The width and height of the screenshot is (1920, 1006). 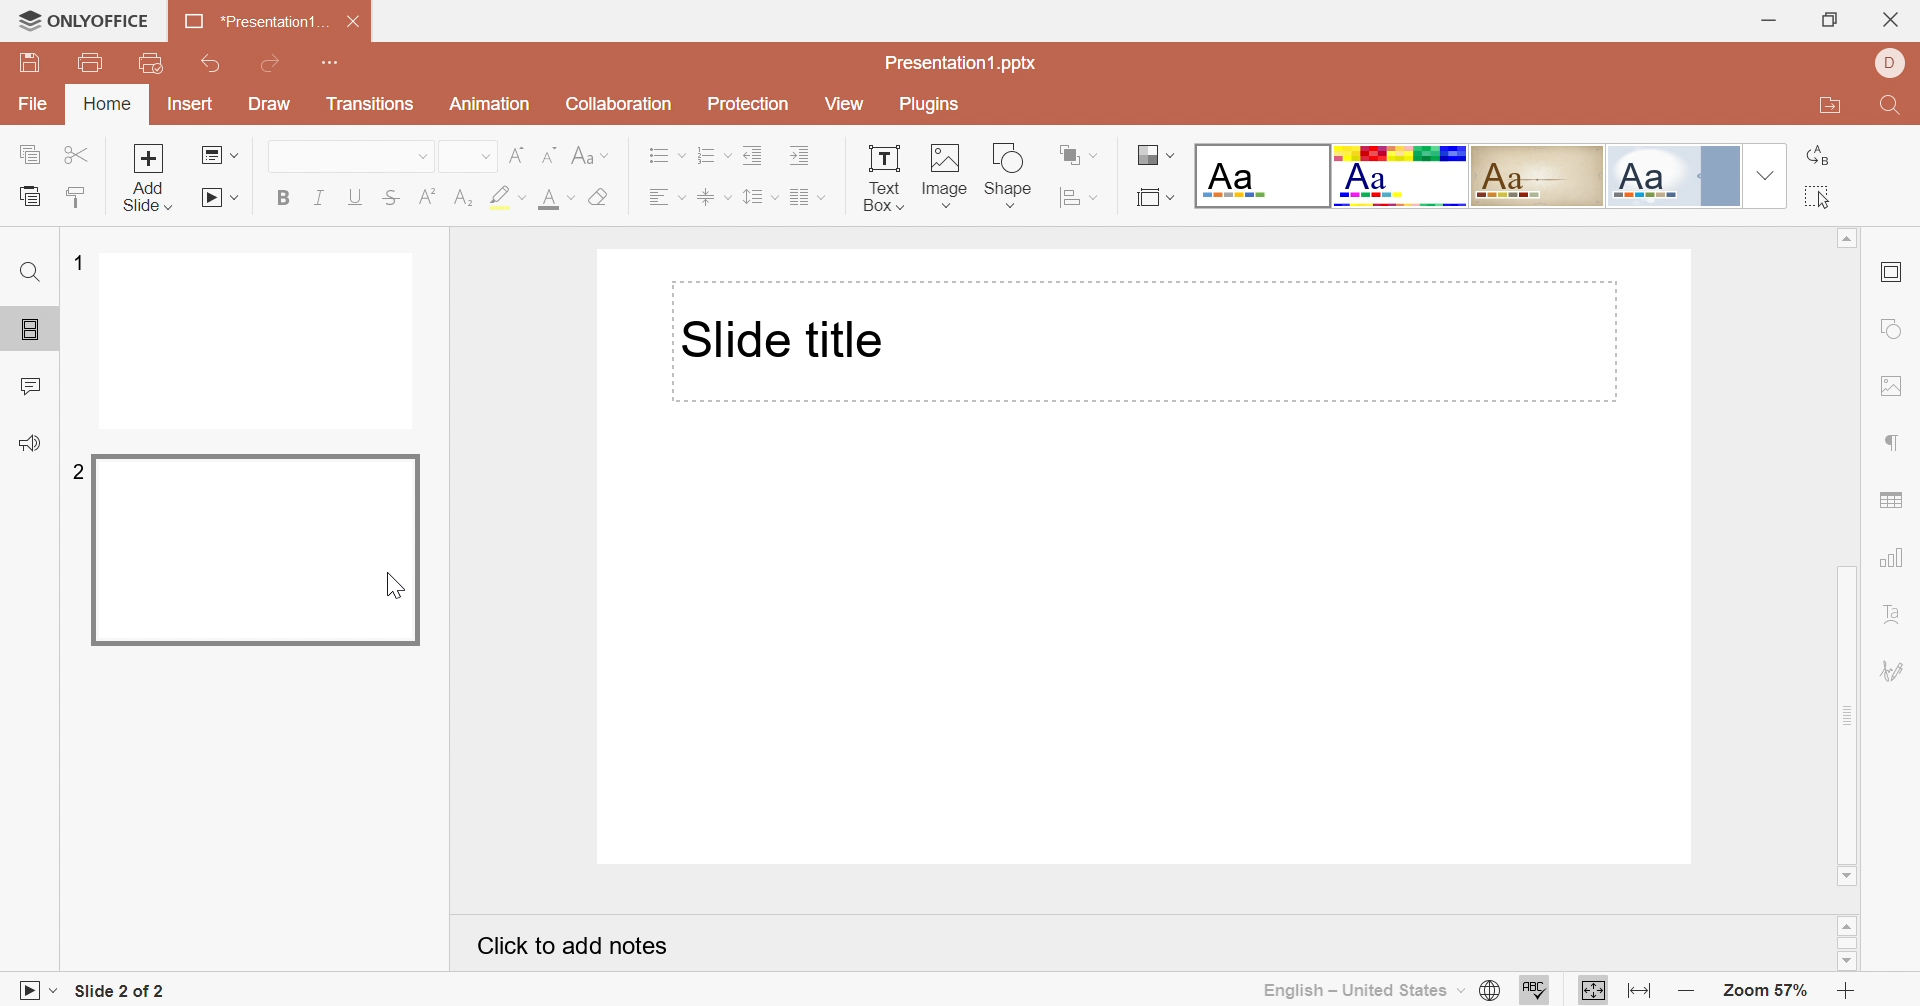 I want to click on Arrange shape, so click(x=1072, y=152).